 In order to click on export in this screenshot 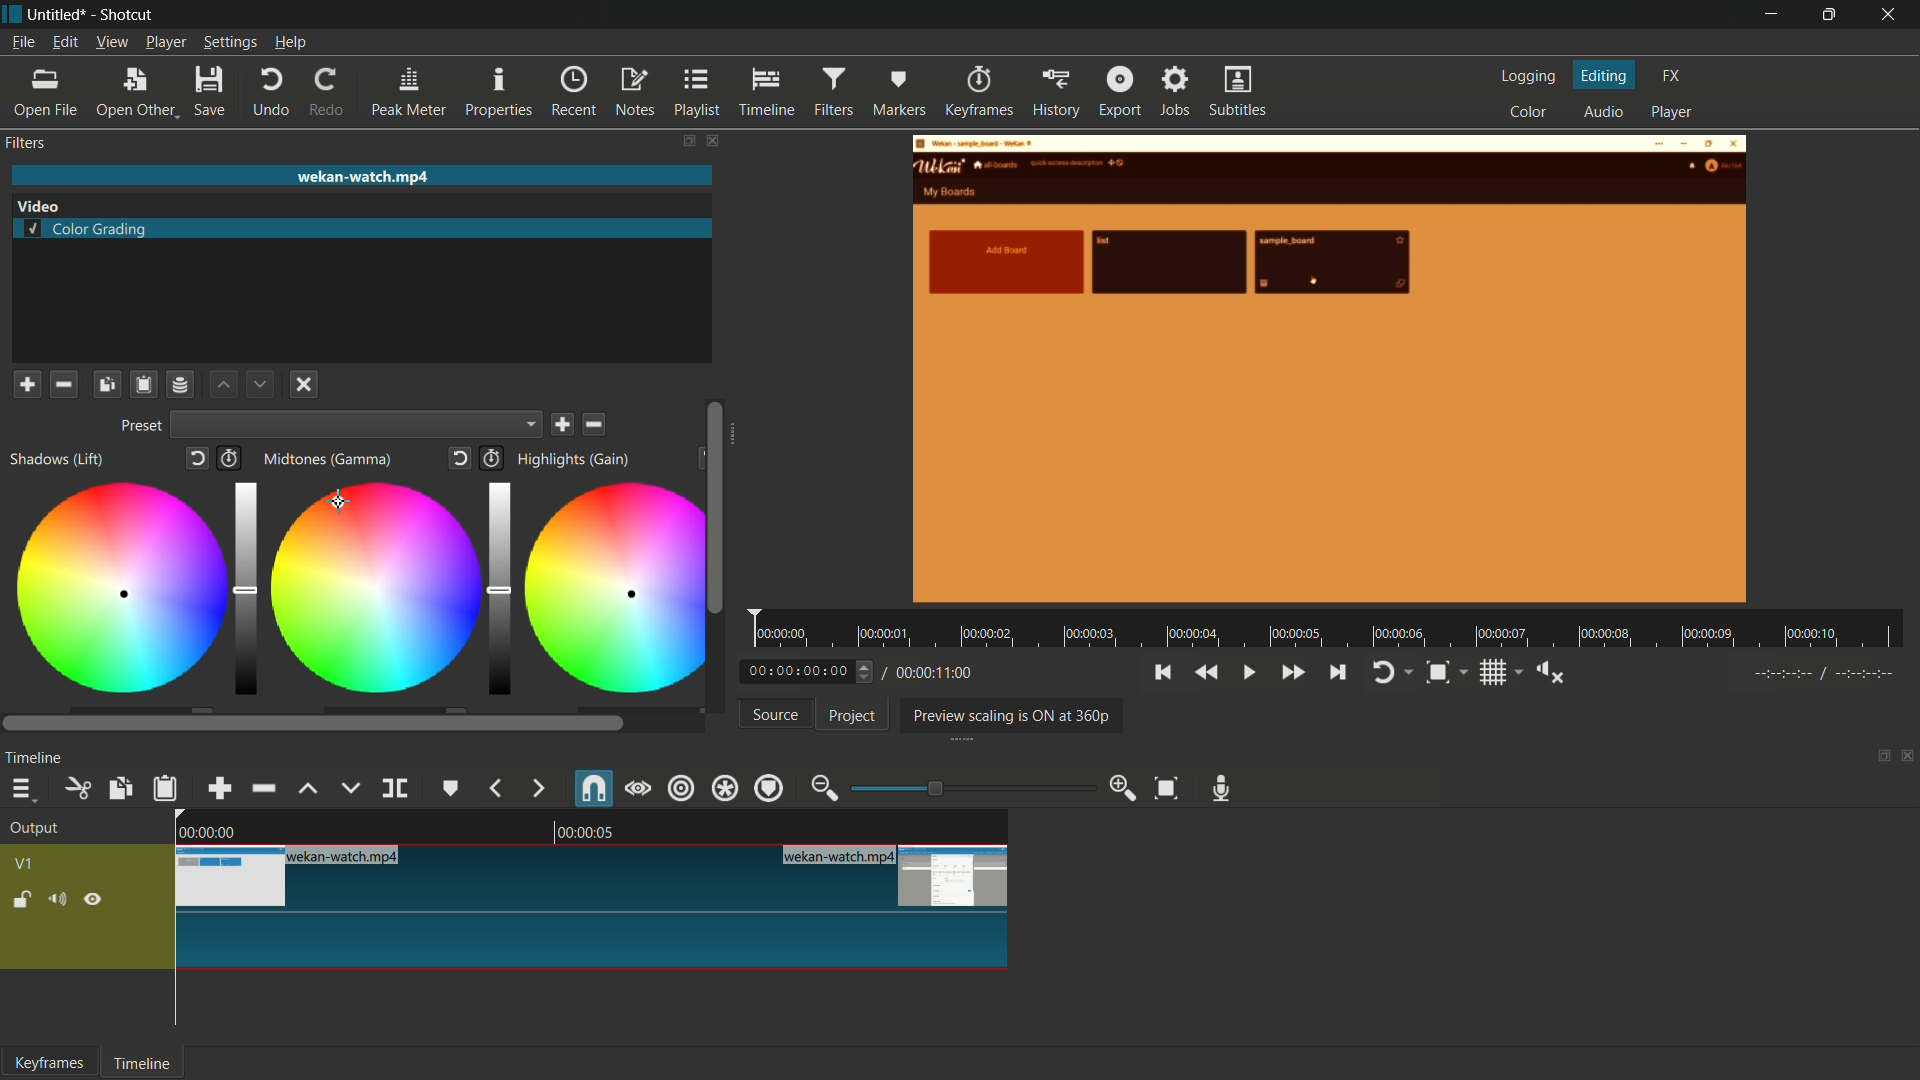, I will do `click(1121, 93)`.